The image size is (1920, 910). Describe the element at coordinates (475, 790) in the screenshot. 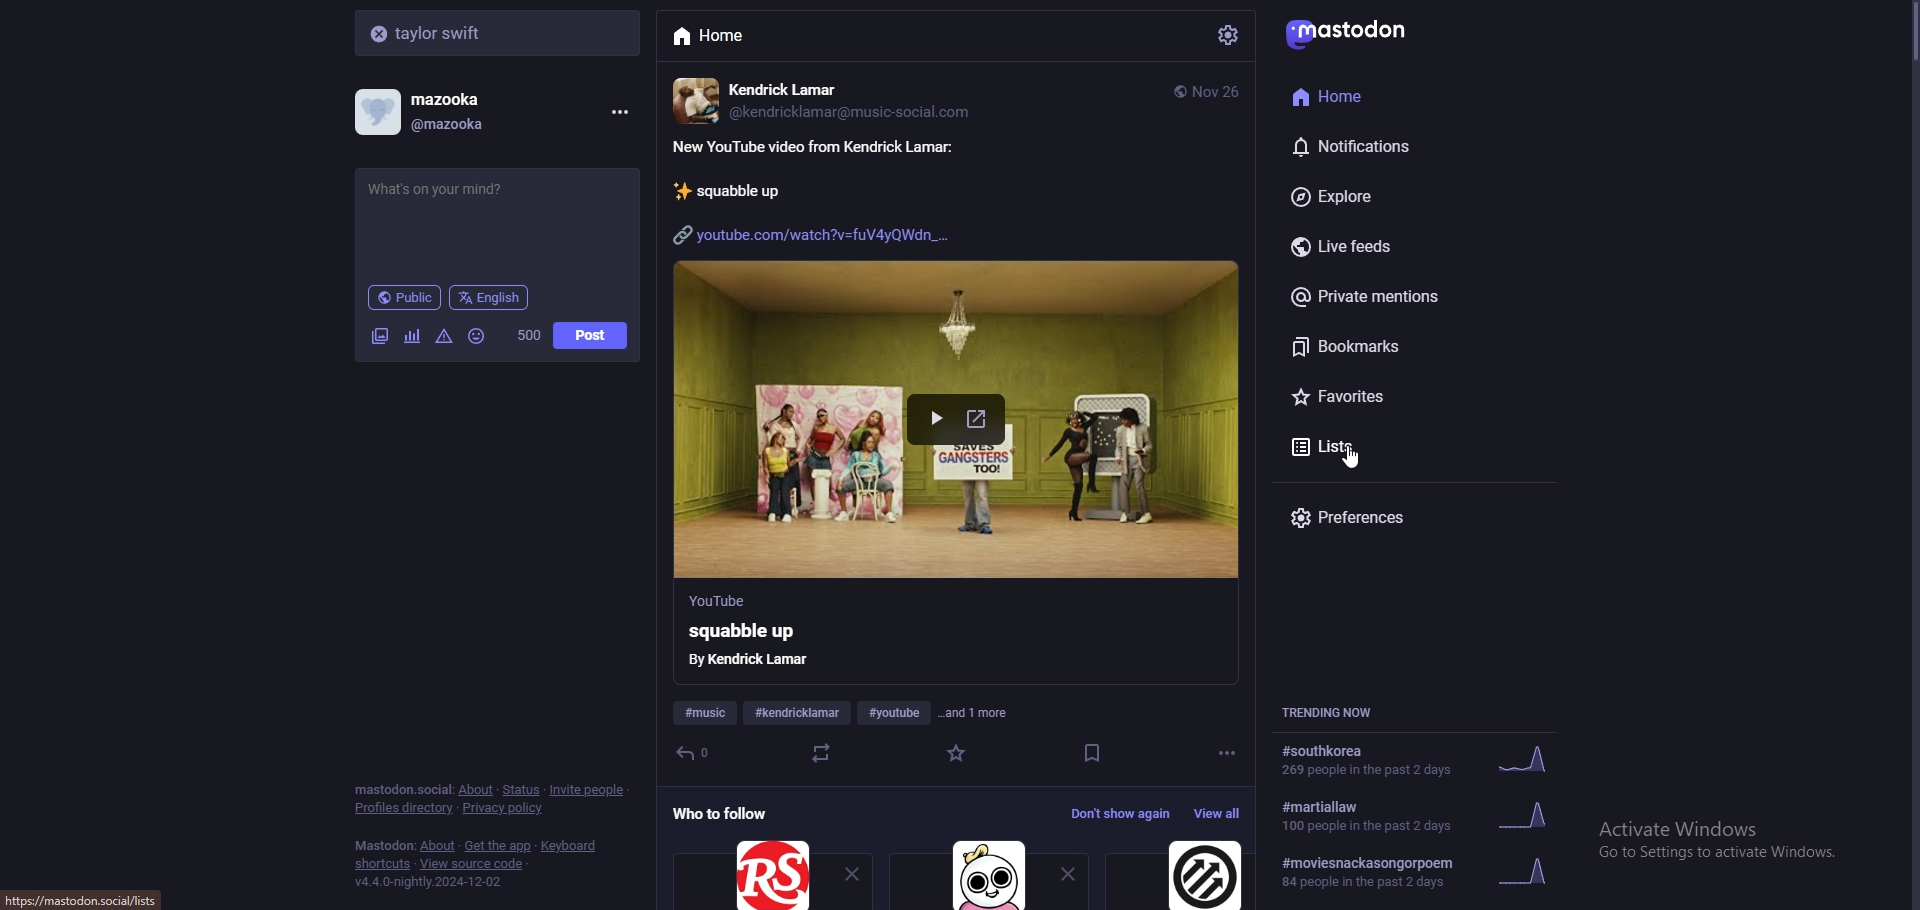

I see `about` at that location.